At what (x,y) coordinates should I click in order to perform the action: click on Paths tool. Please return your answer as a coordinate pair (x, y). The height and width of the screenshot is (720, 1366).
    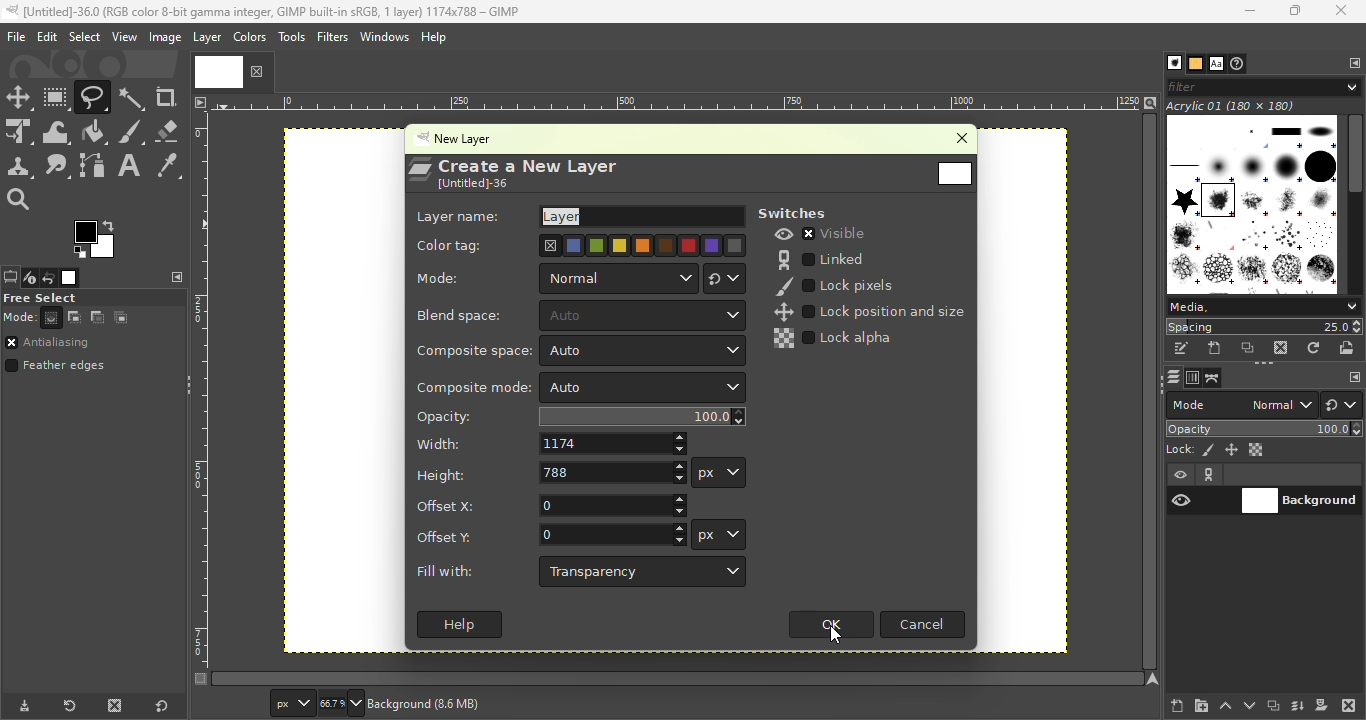
    Looking at the image, I should click on (93, 165).